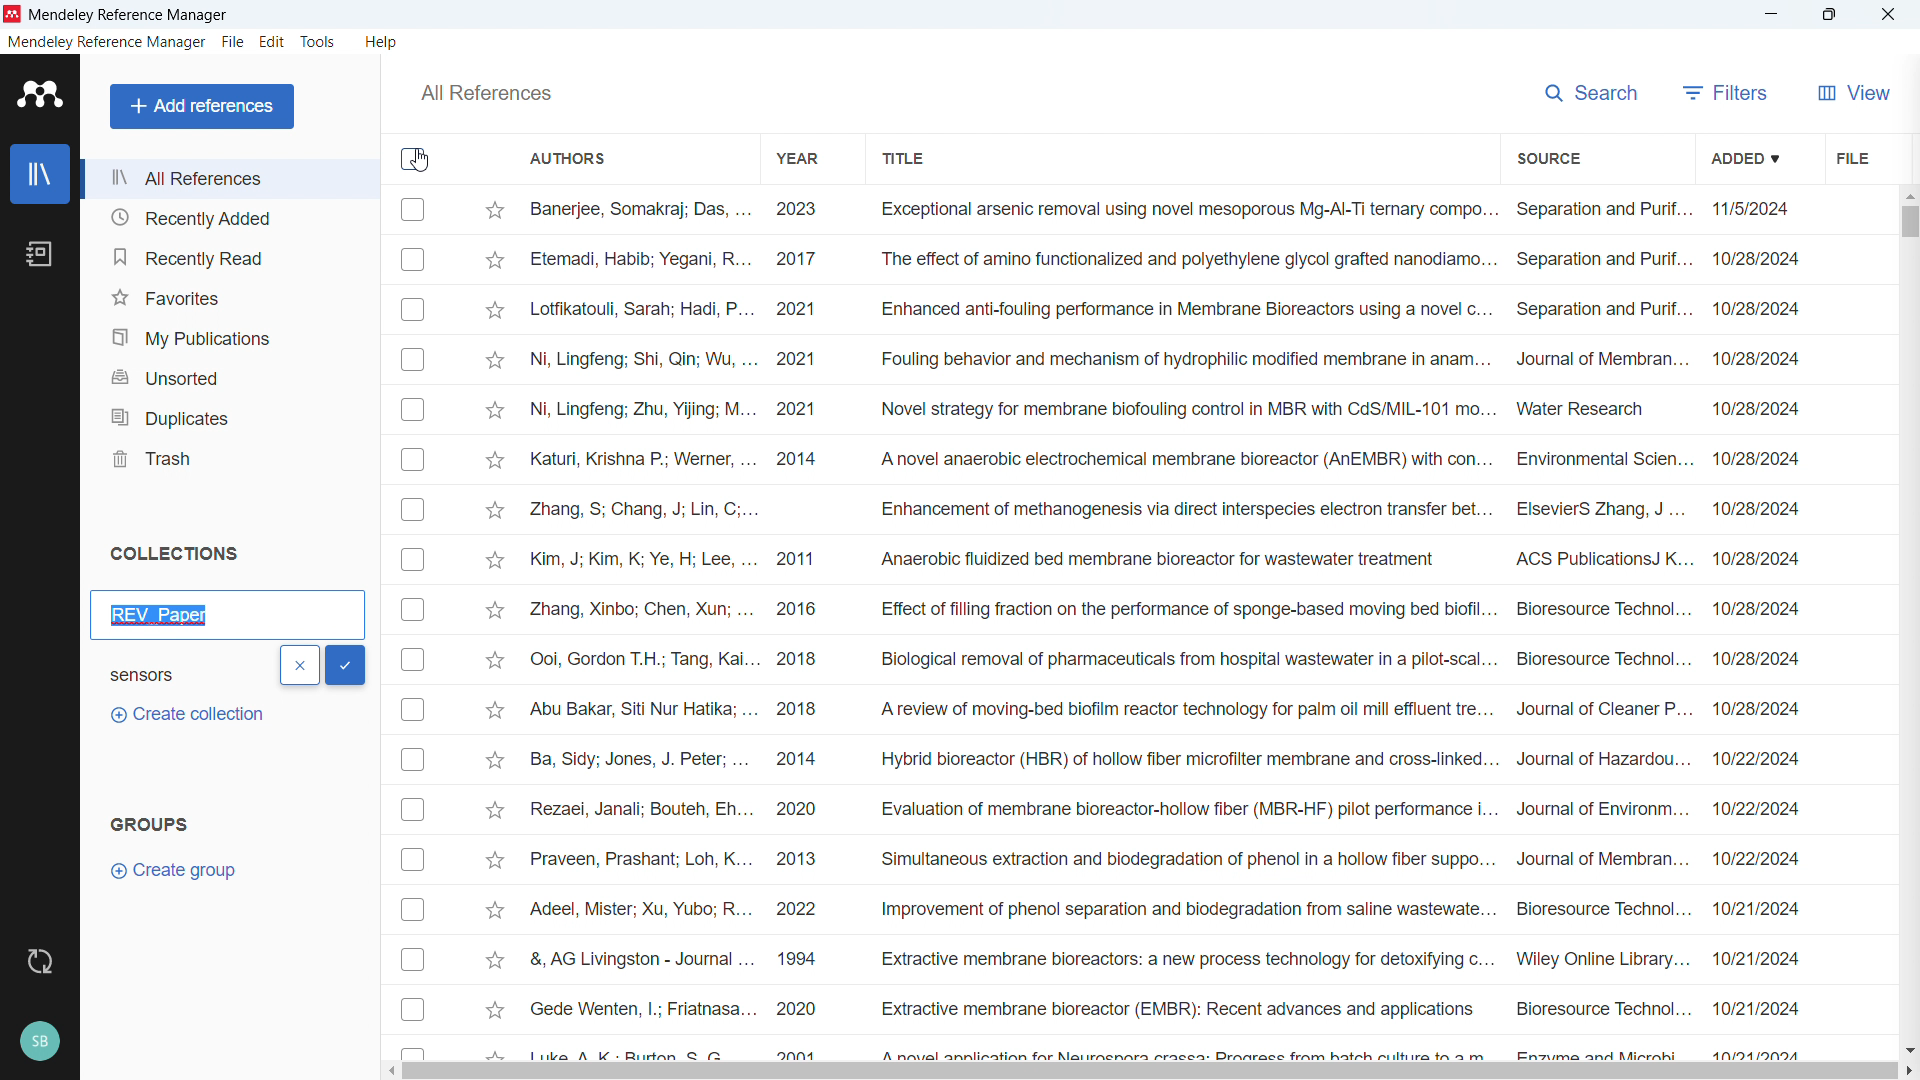 The height and width of the screenshot is (1080, 1920). I want to click on Select respective publication, so click(412, 759).